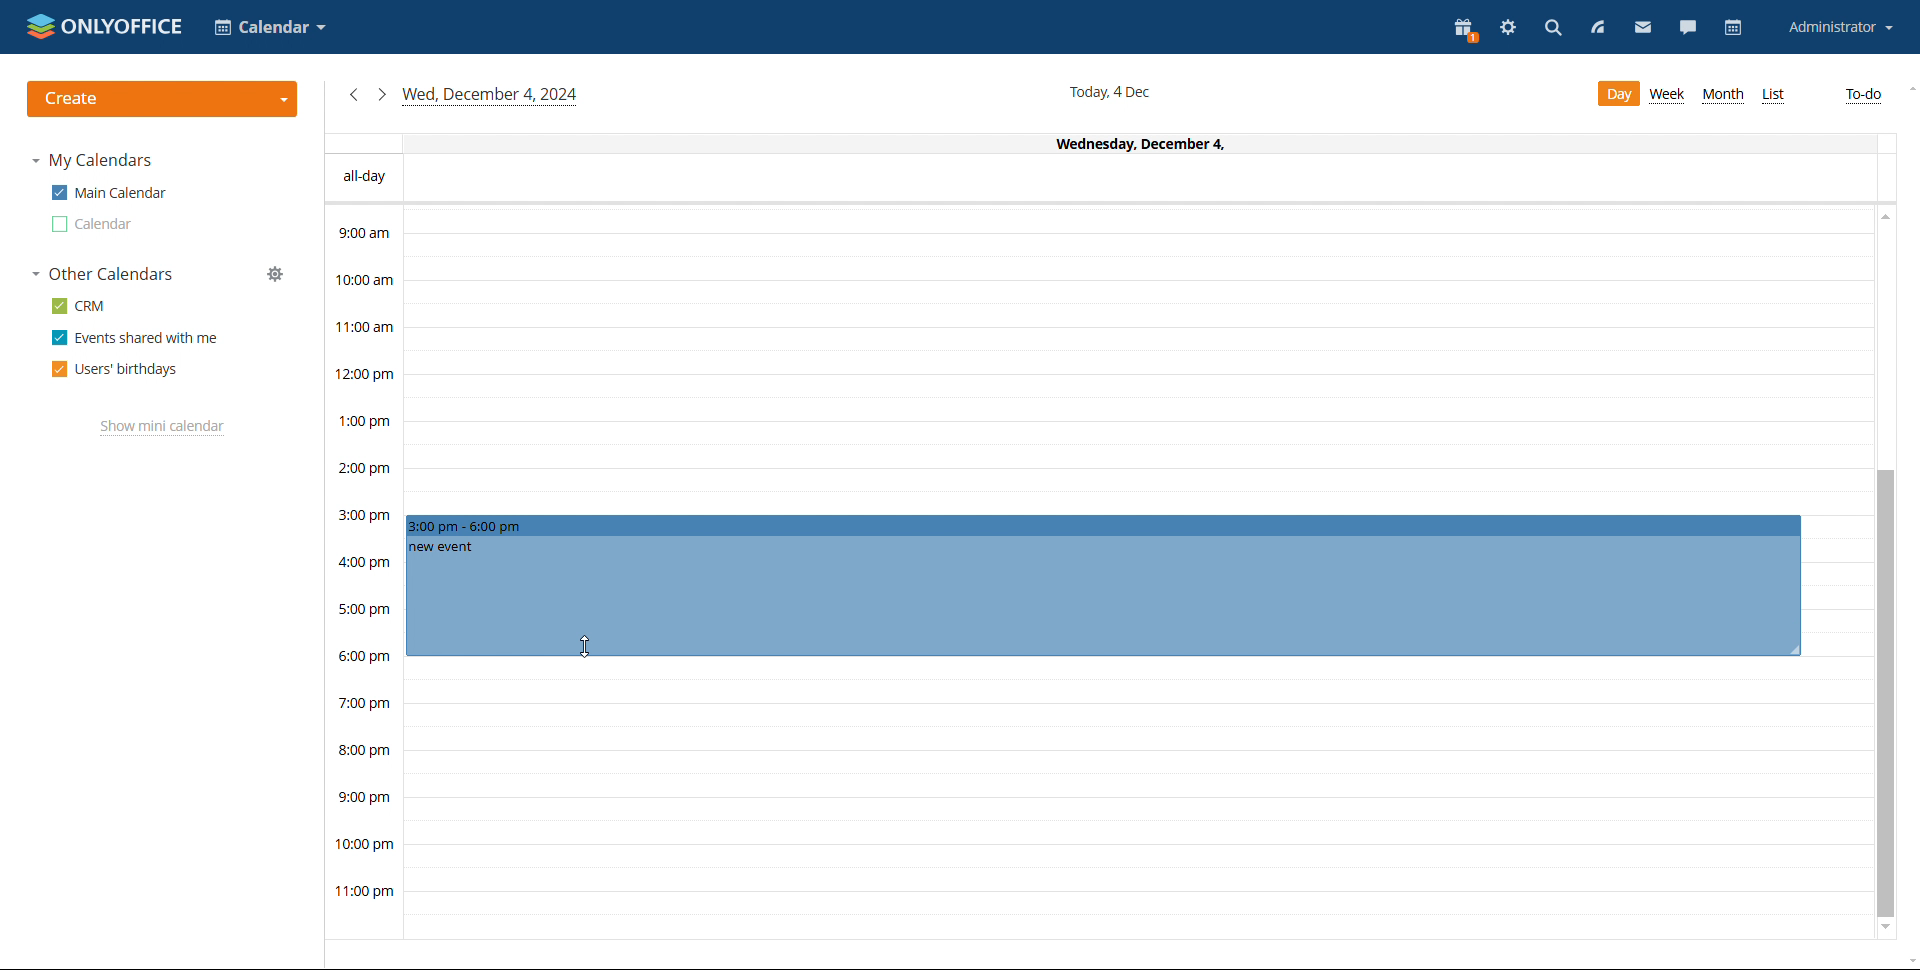 This screenshot has width=1920, height=970. Describe the element at coordinates (1886, 931) in the screenshot. I see `scroll down` at that location.